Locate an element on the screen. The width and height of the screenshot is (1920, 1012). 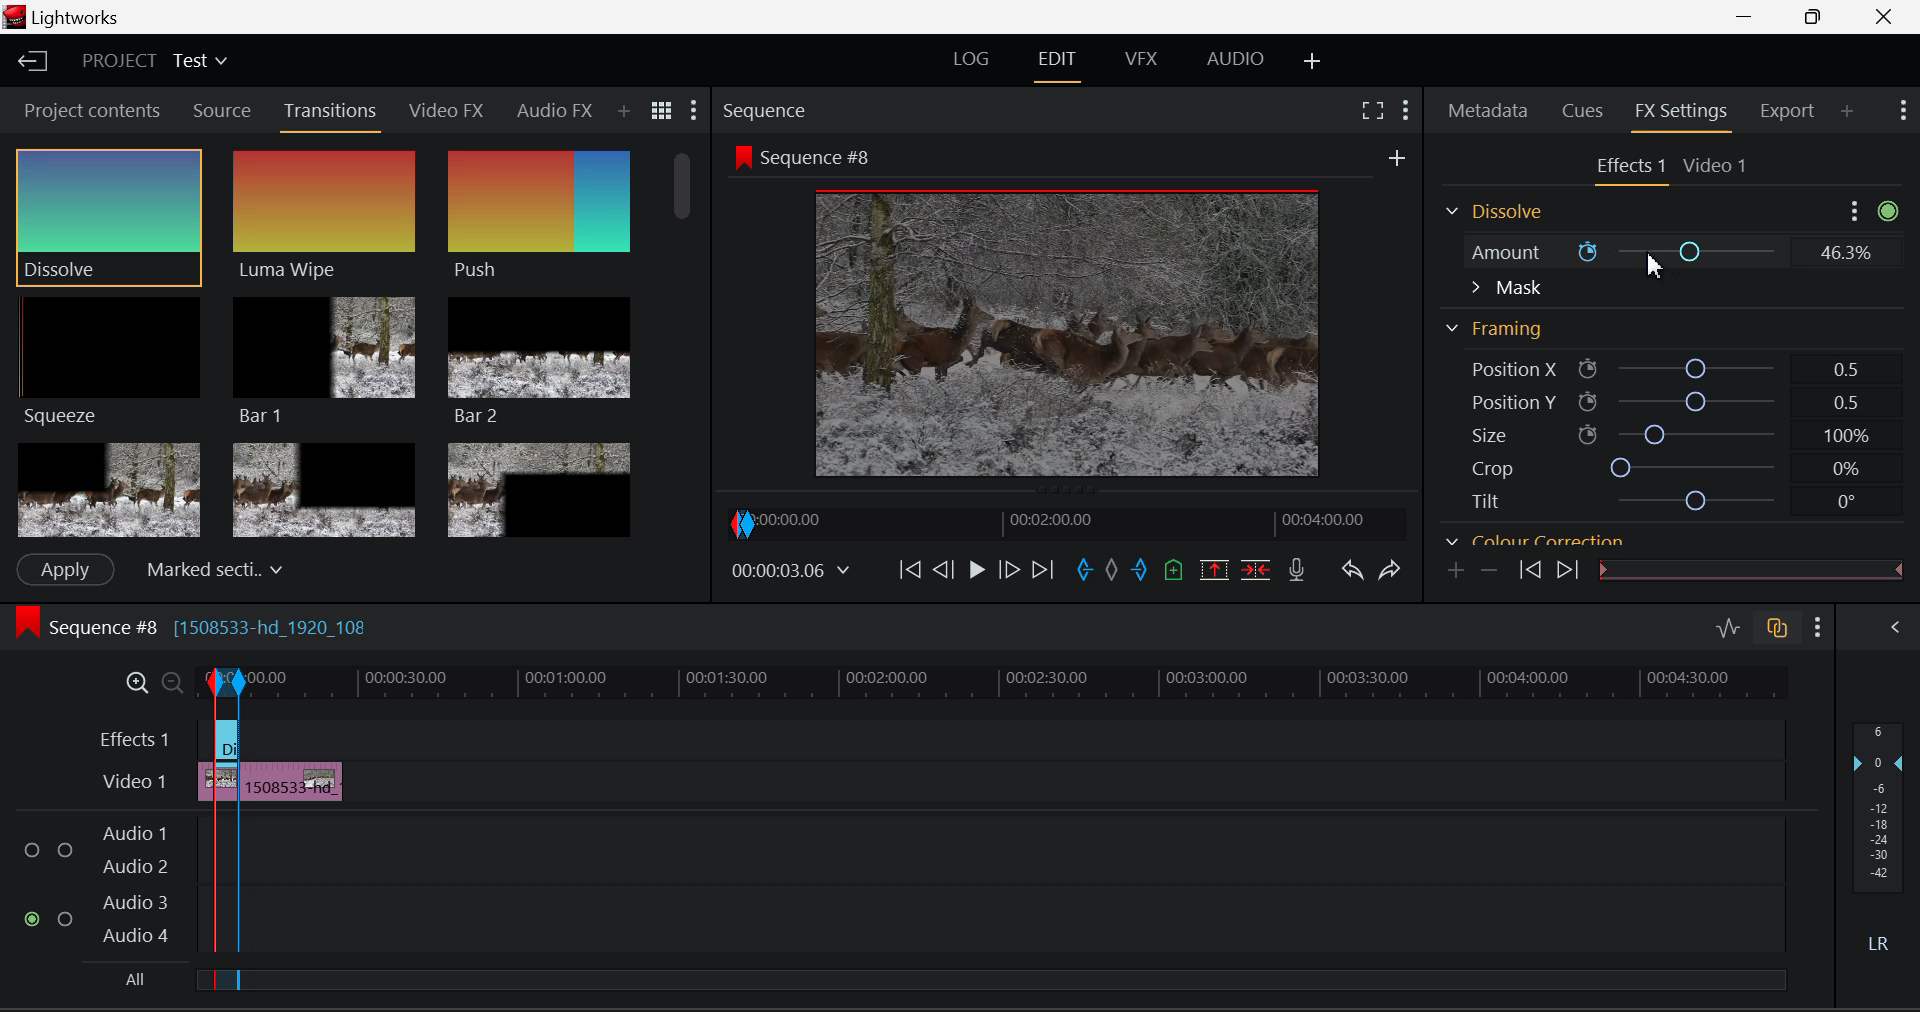
Sequence #8 Editing Section is located at coordinates (252, 630).